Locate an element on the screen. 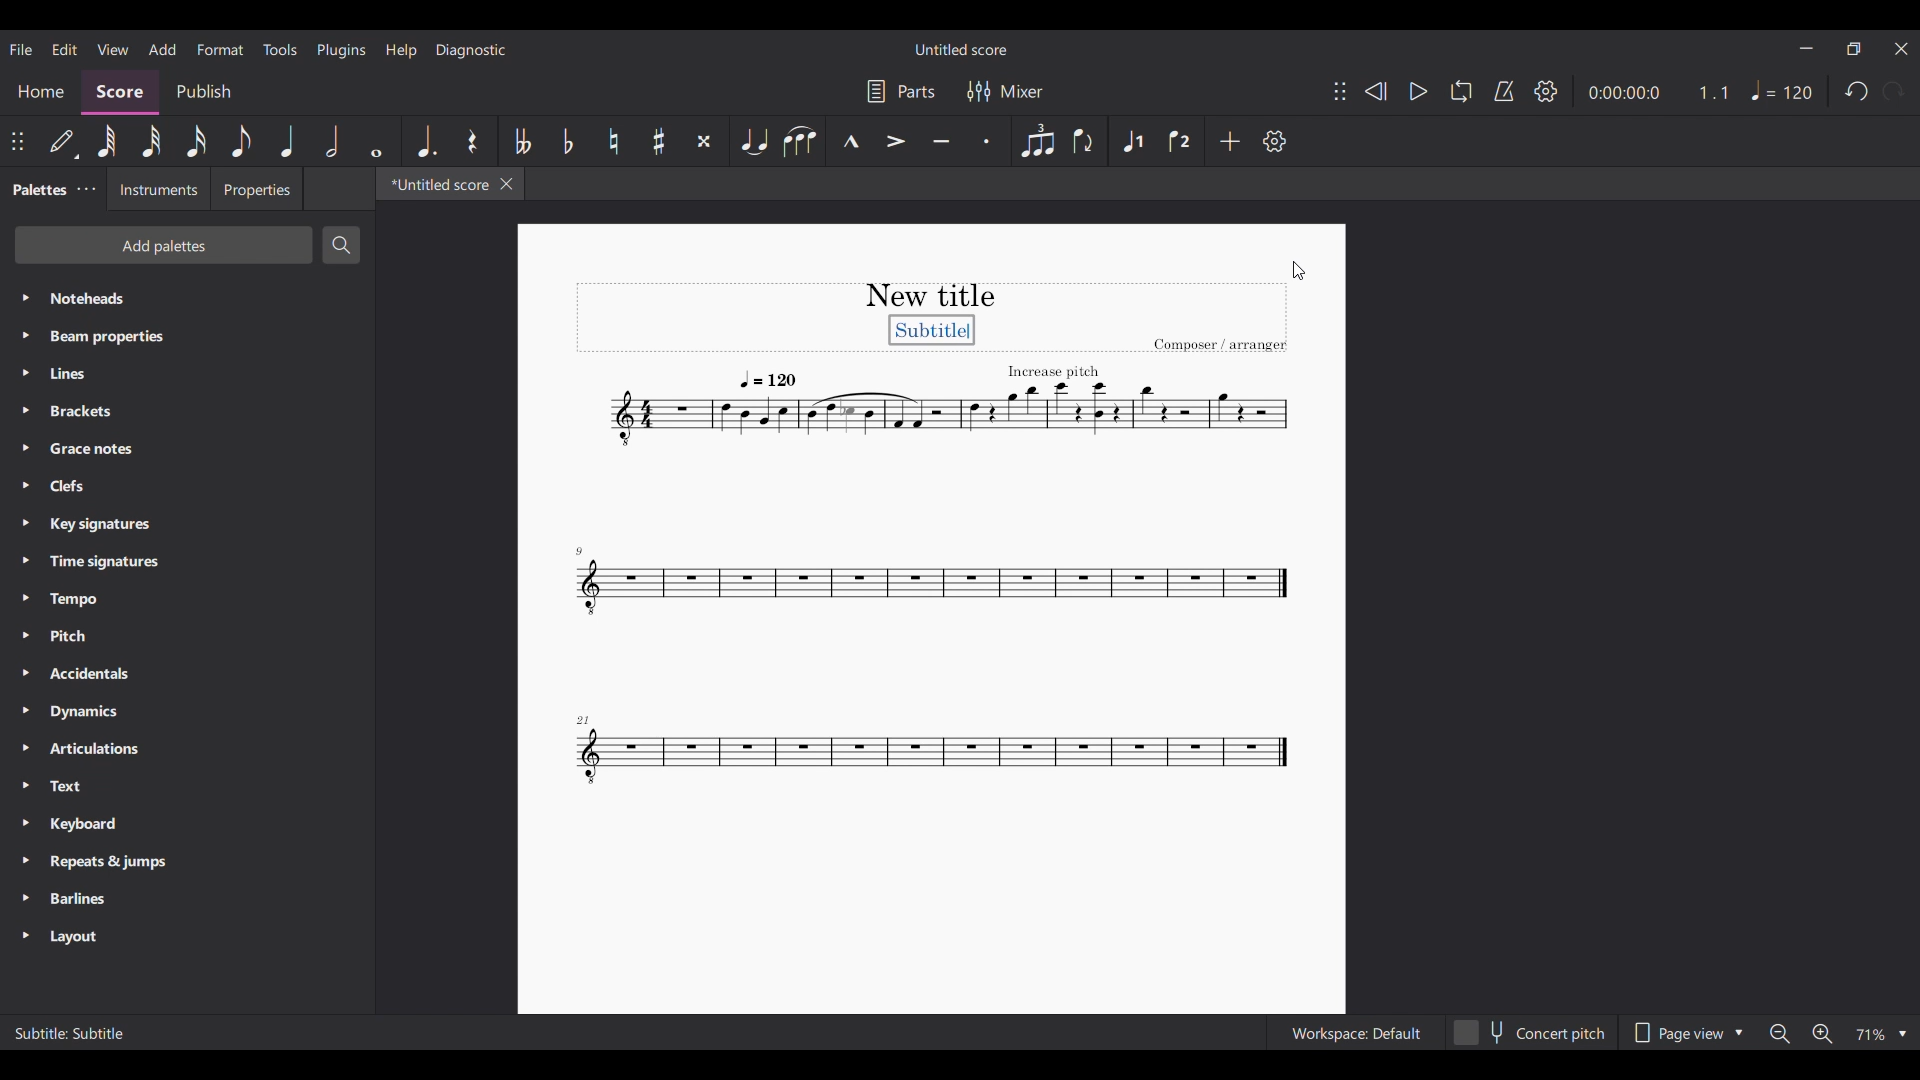 This screenshot has width=1920, height=1080. Close interface is located at coordinates (1902, 50).